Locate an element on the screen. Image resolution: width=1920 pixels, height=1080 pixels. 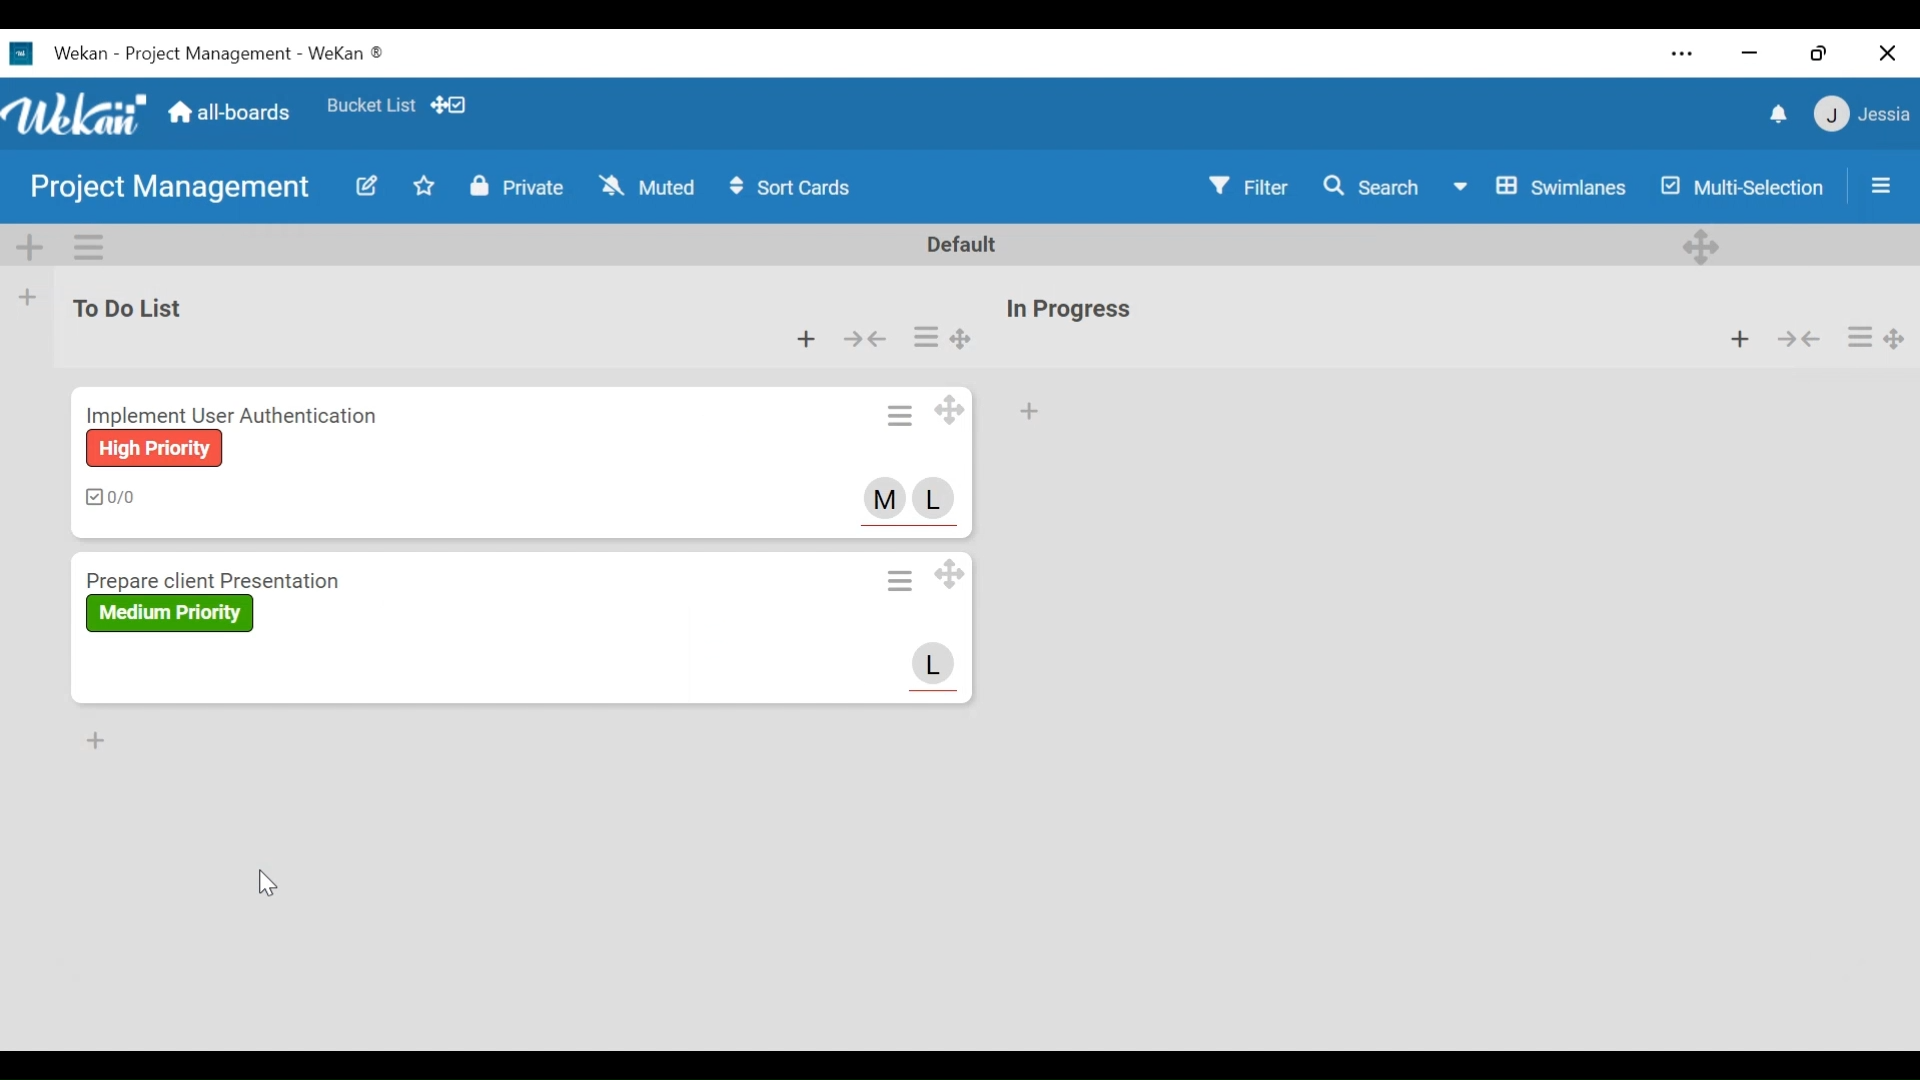
Card Title is located at coordinates (224, 581).